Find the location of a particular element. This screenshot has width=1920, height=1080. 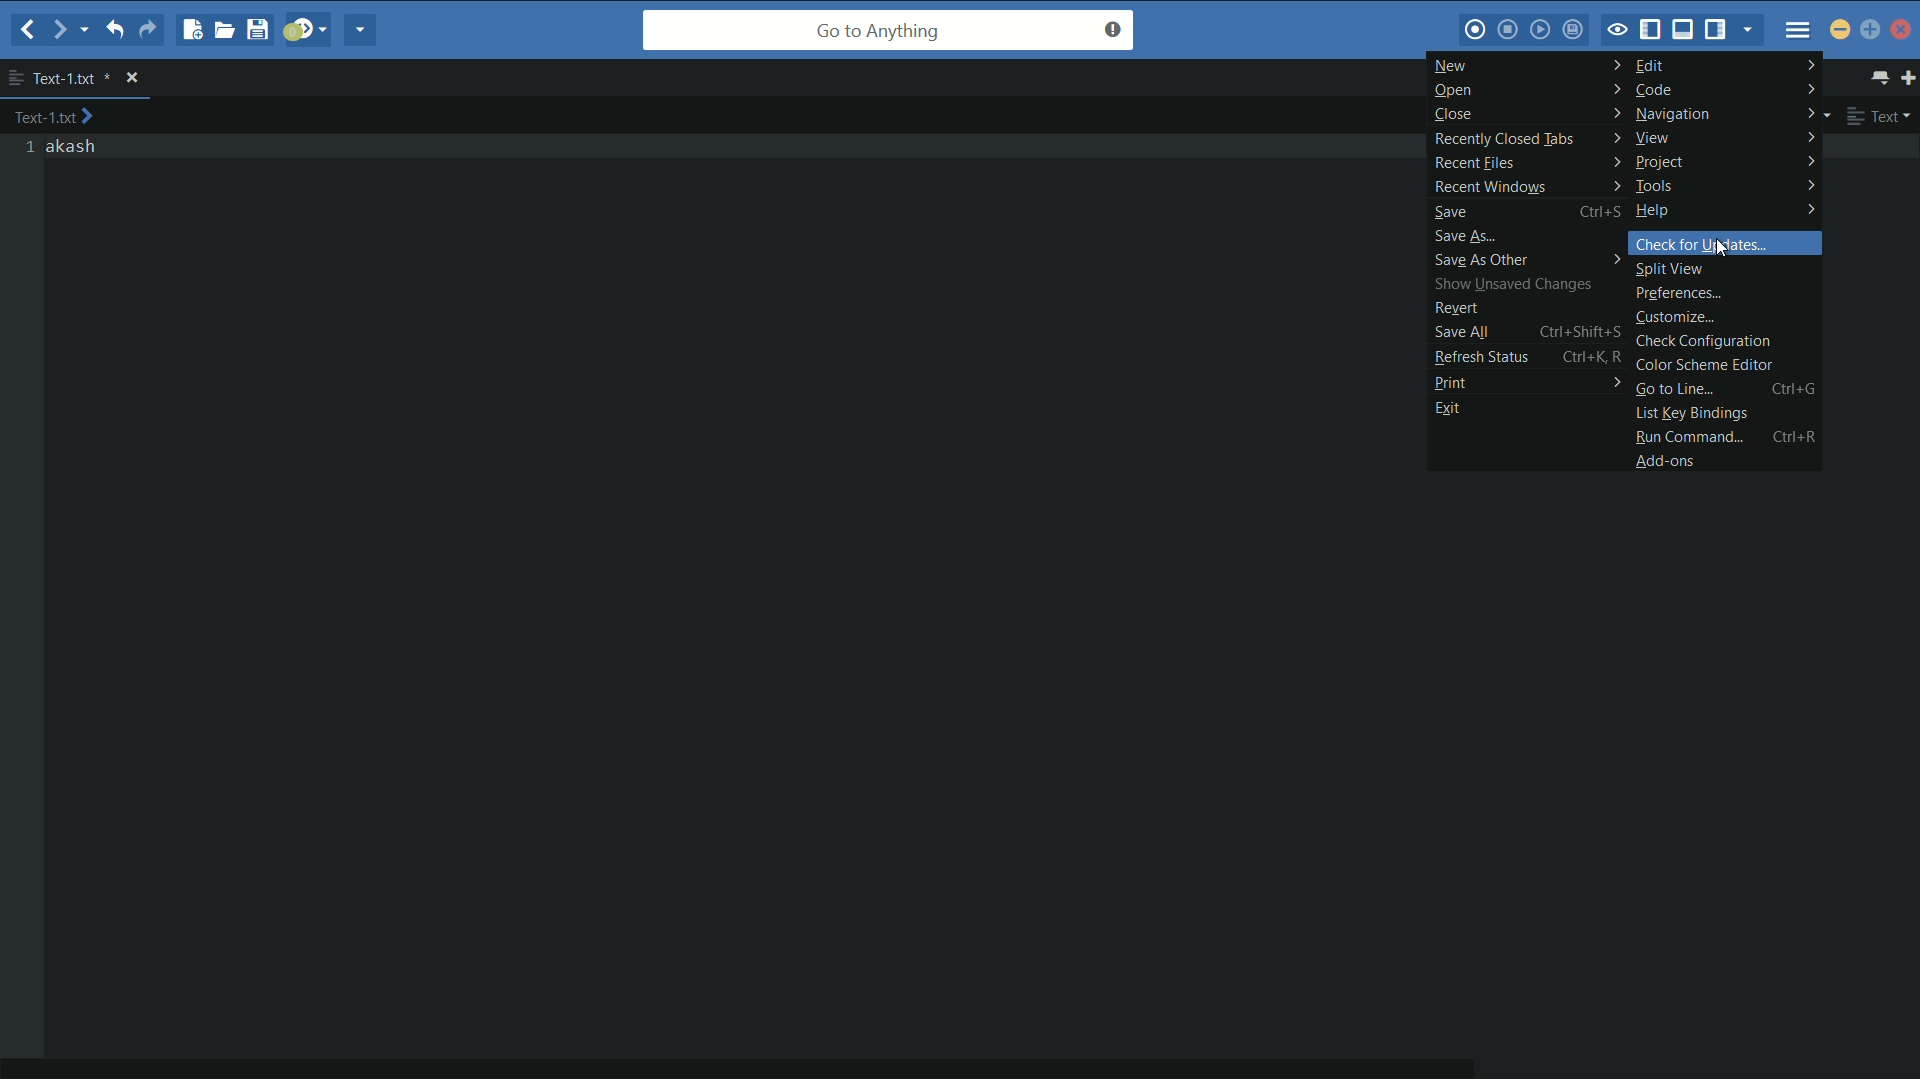

go to line is located at coordinates (1725, 390).